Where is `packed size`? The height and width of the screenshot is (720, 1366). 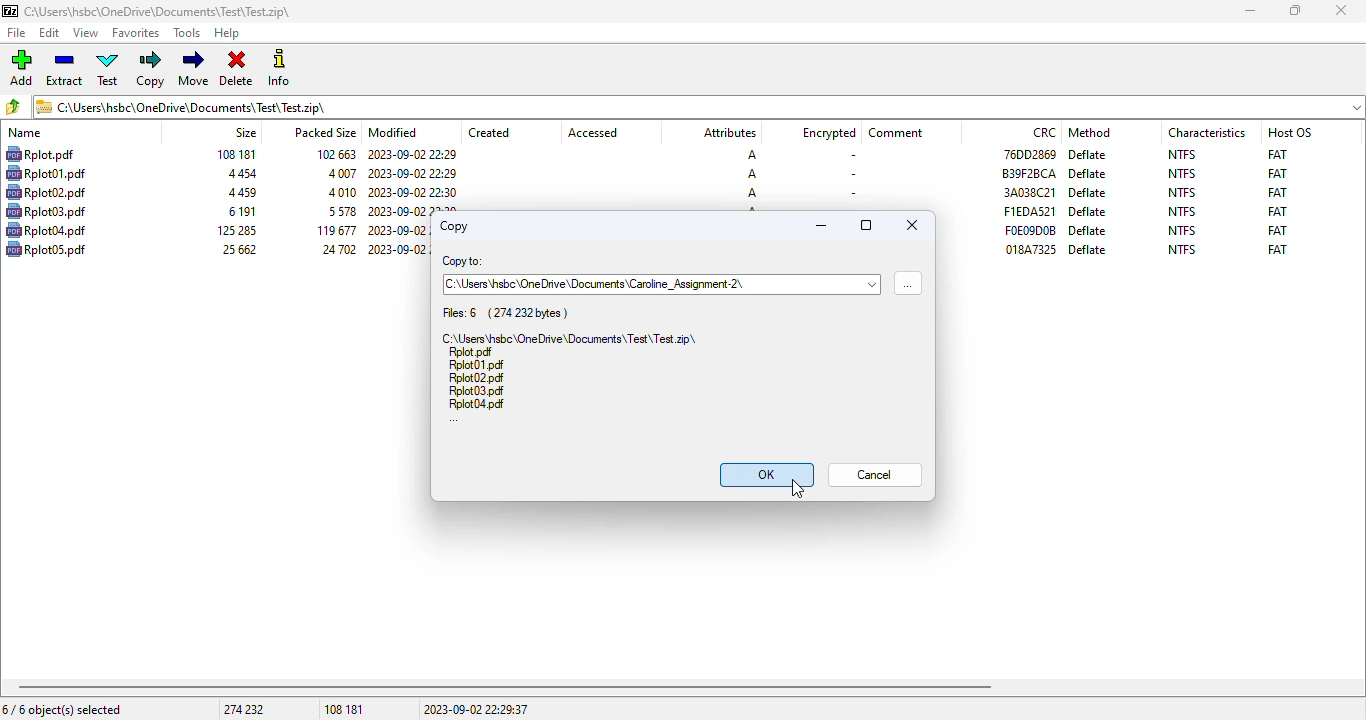 packed size is located at coordinates (324, 131).